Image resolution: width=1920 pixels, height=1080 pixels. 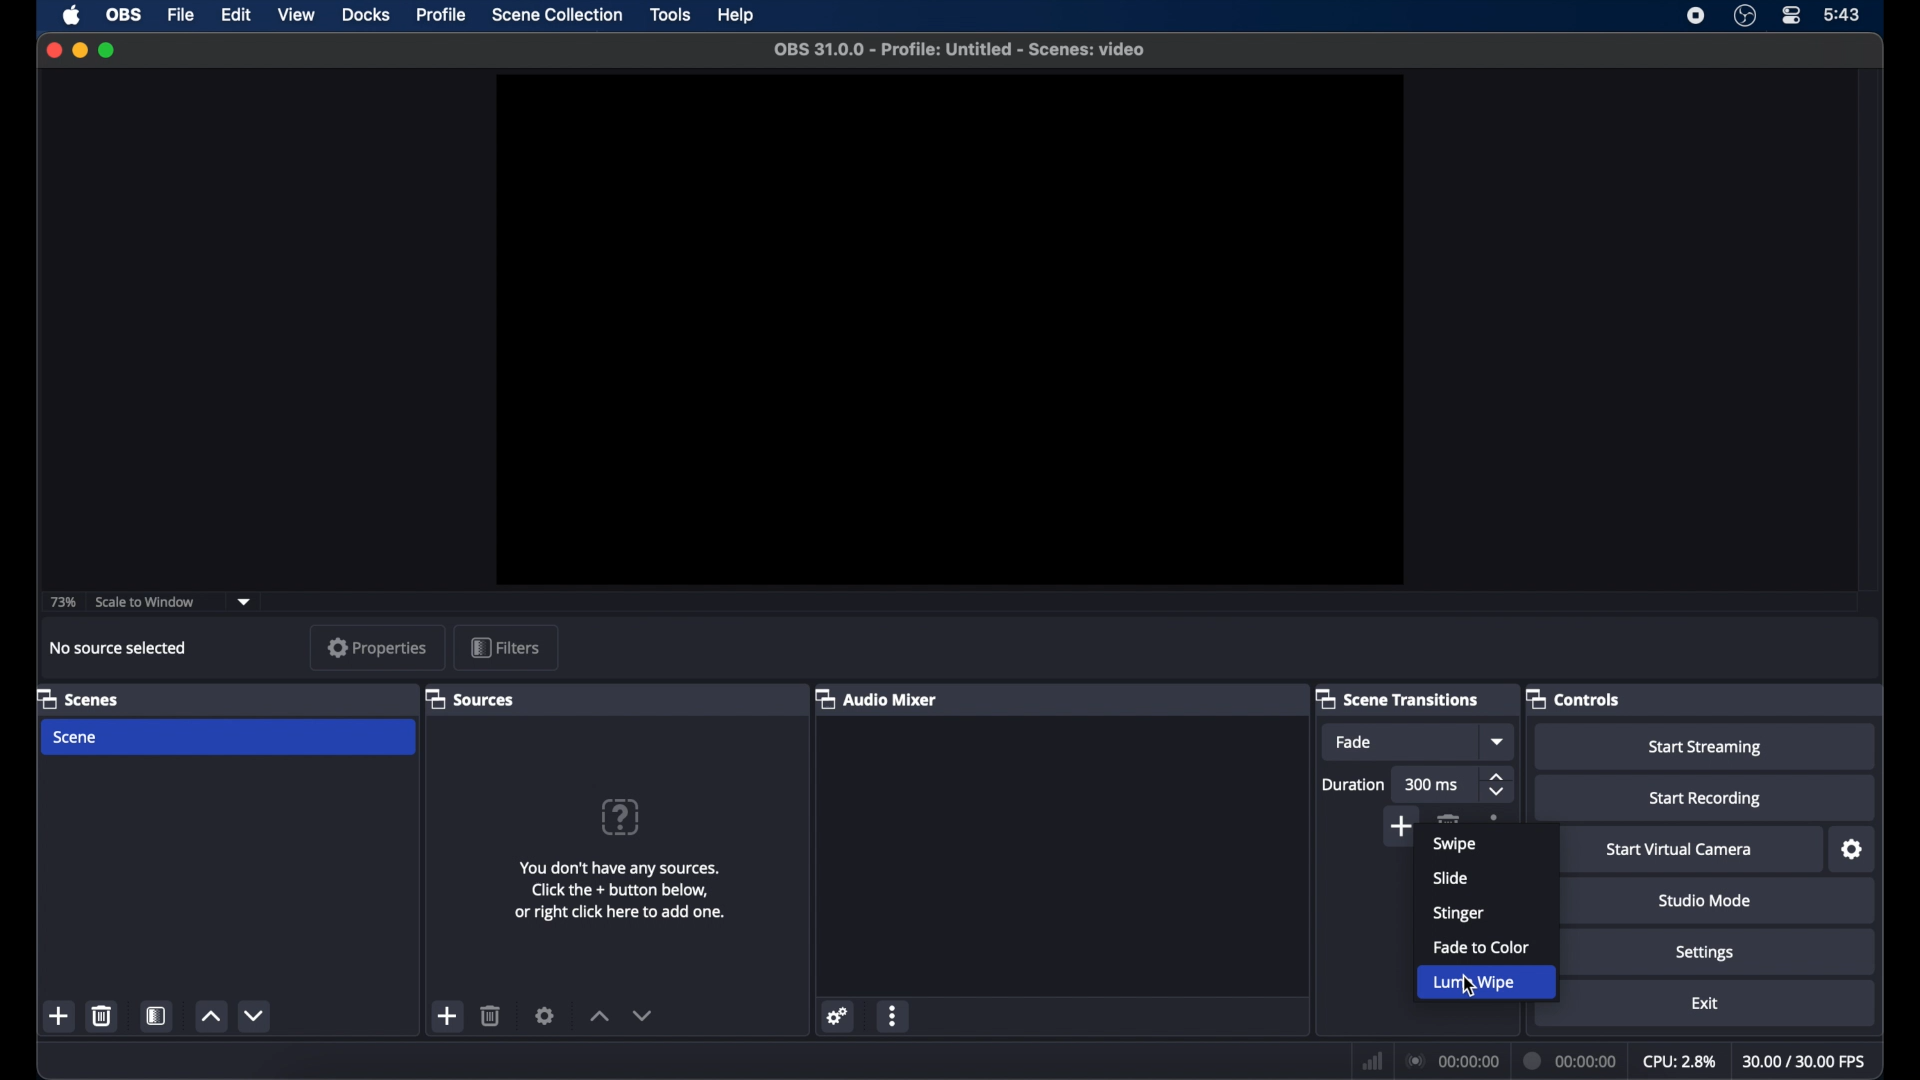 I want to click on view, so click(x=295, y=14).